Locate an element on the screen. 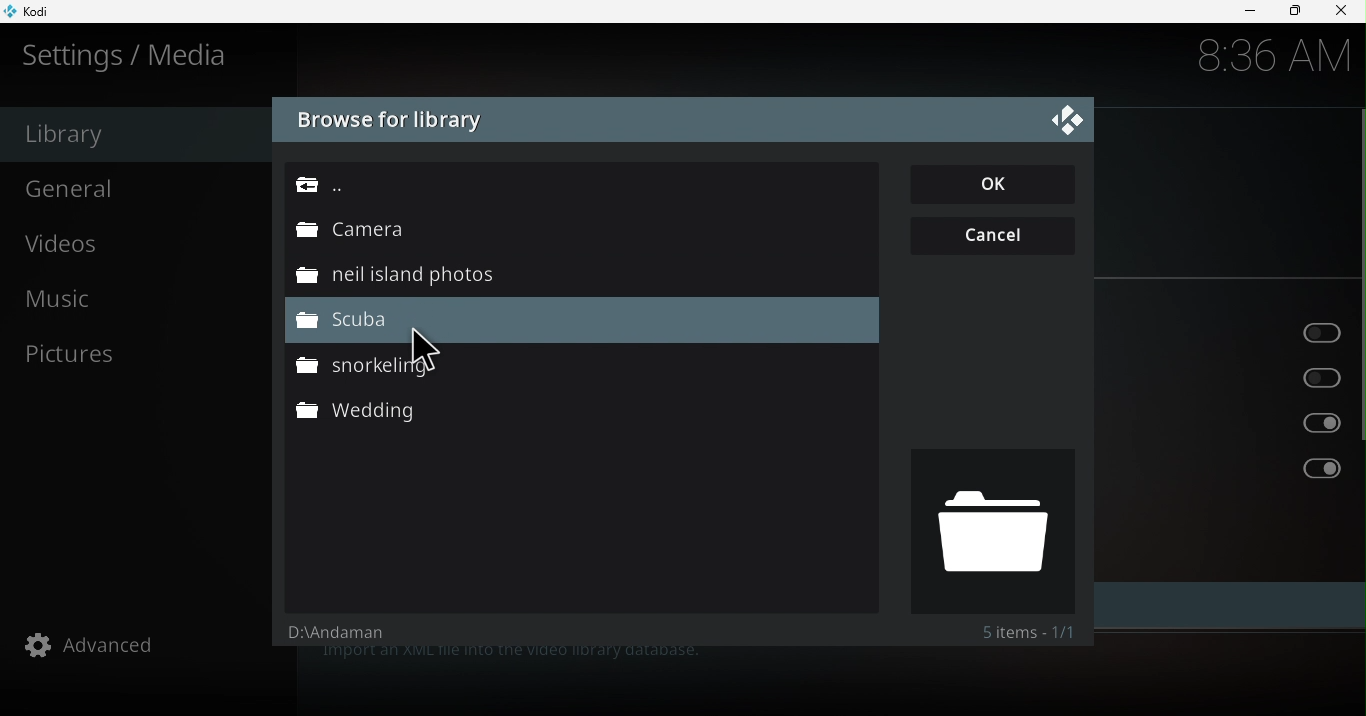 The width and height of the screenshot is (1366, 716). Advanced is located at coordinates (149, 644).